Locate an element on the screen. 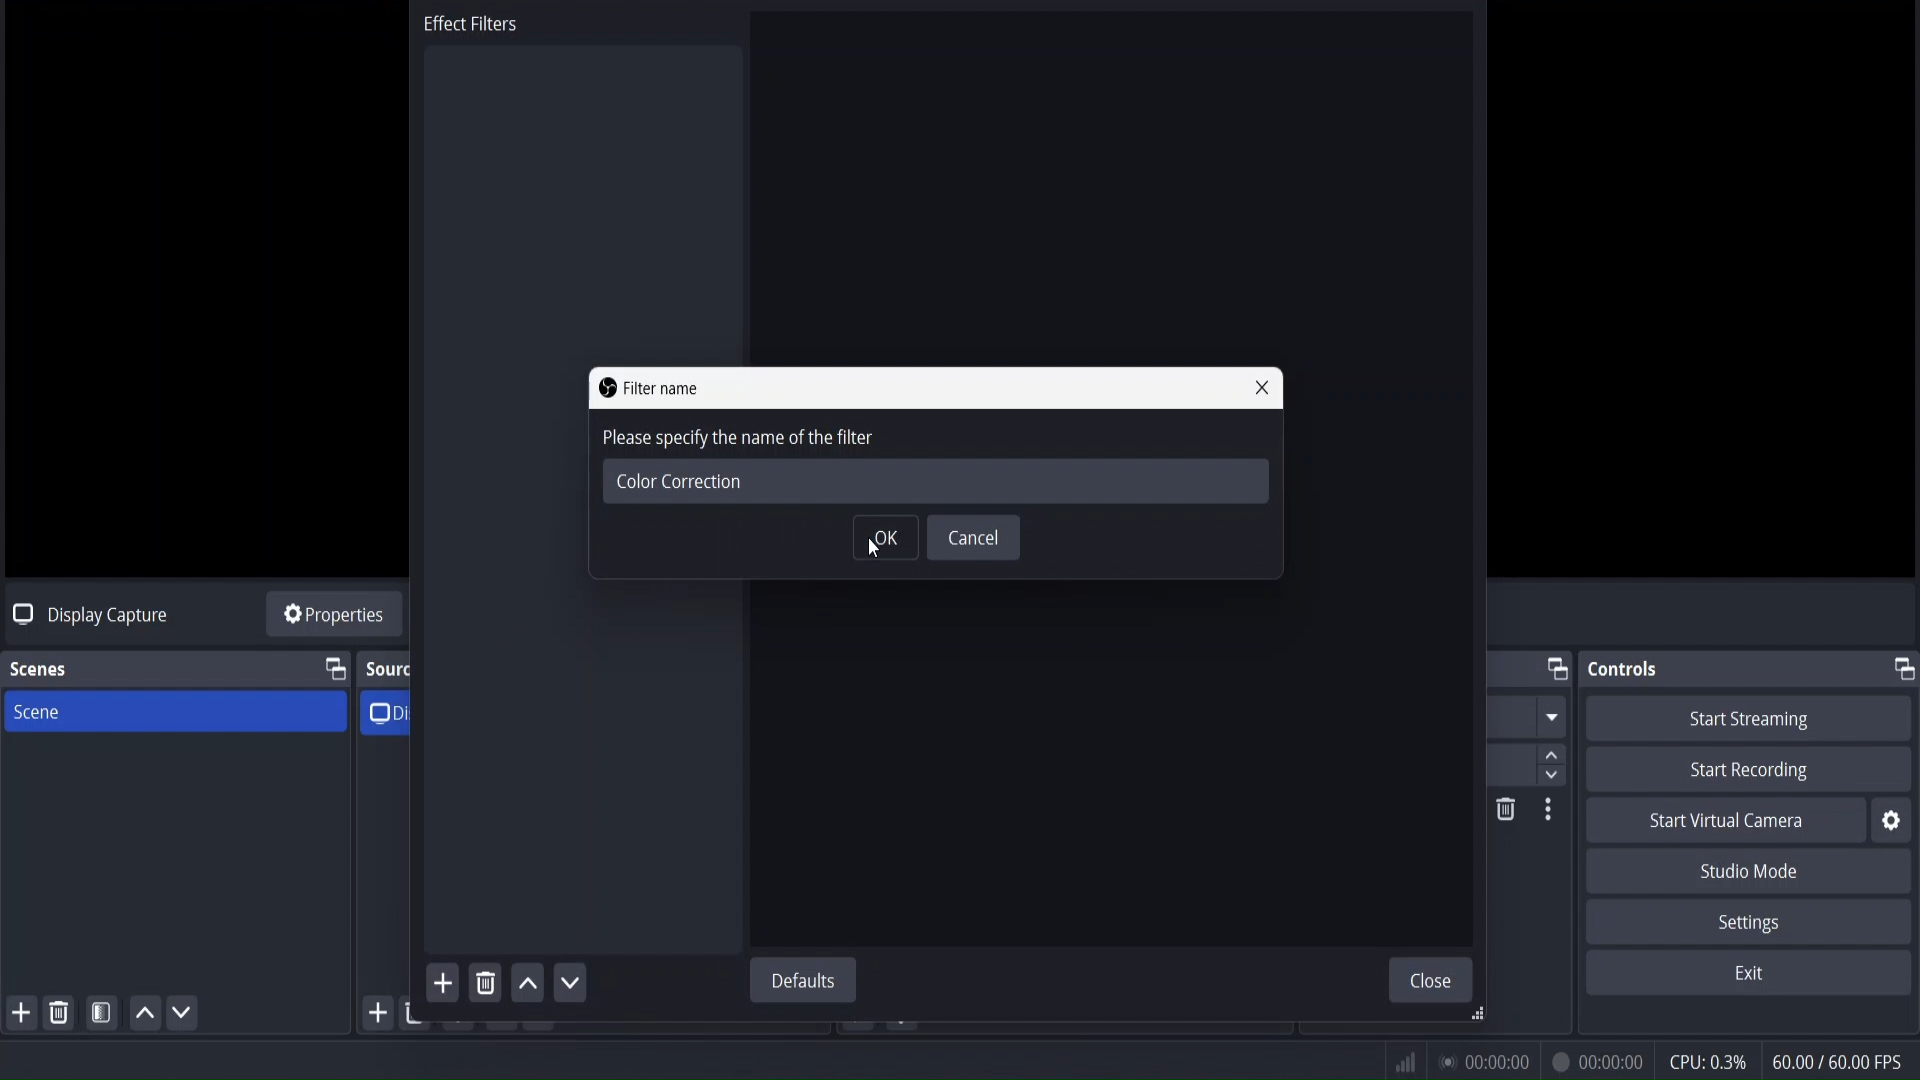 The height and width of the screenshot is (1080, 1920). start virtual camera is located at coordinates (1727, 822).